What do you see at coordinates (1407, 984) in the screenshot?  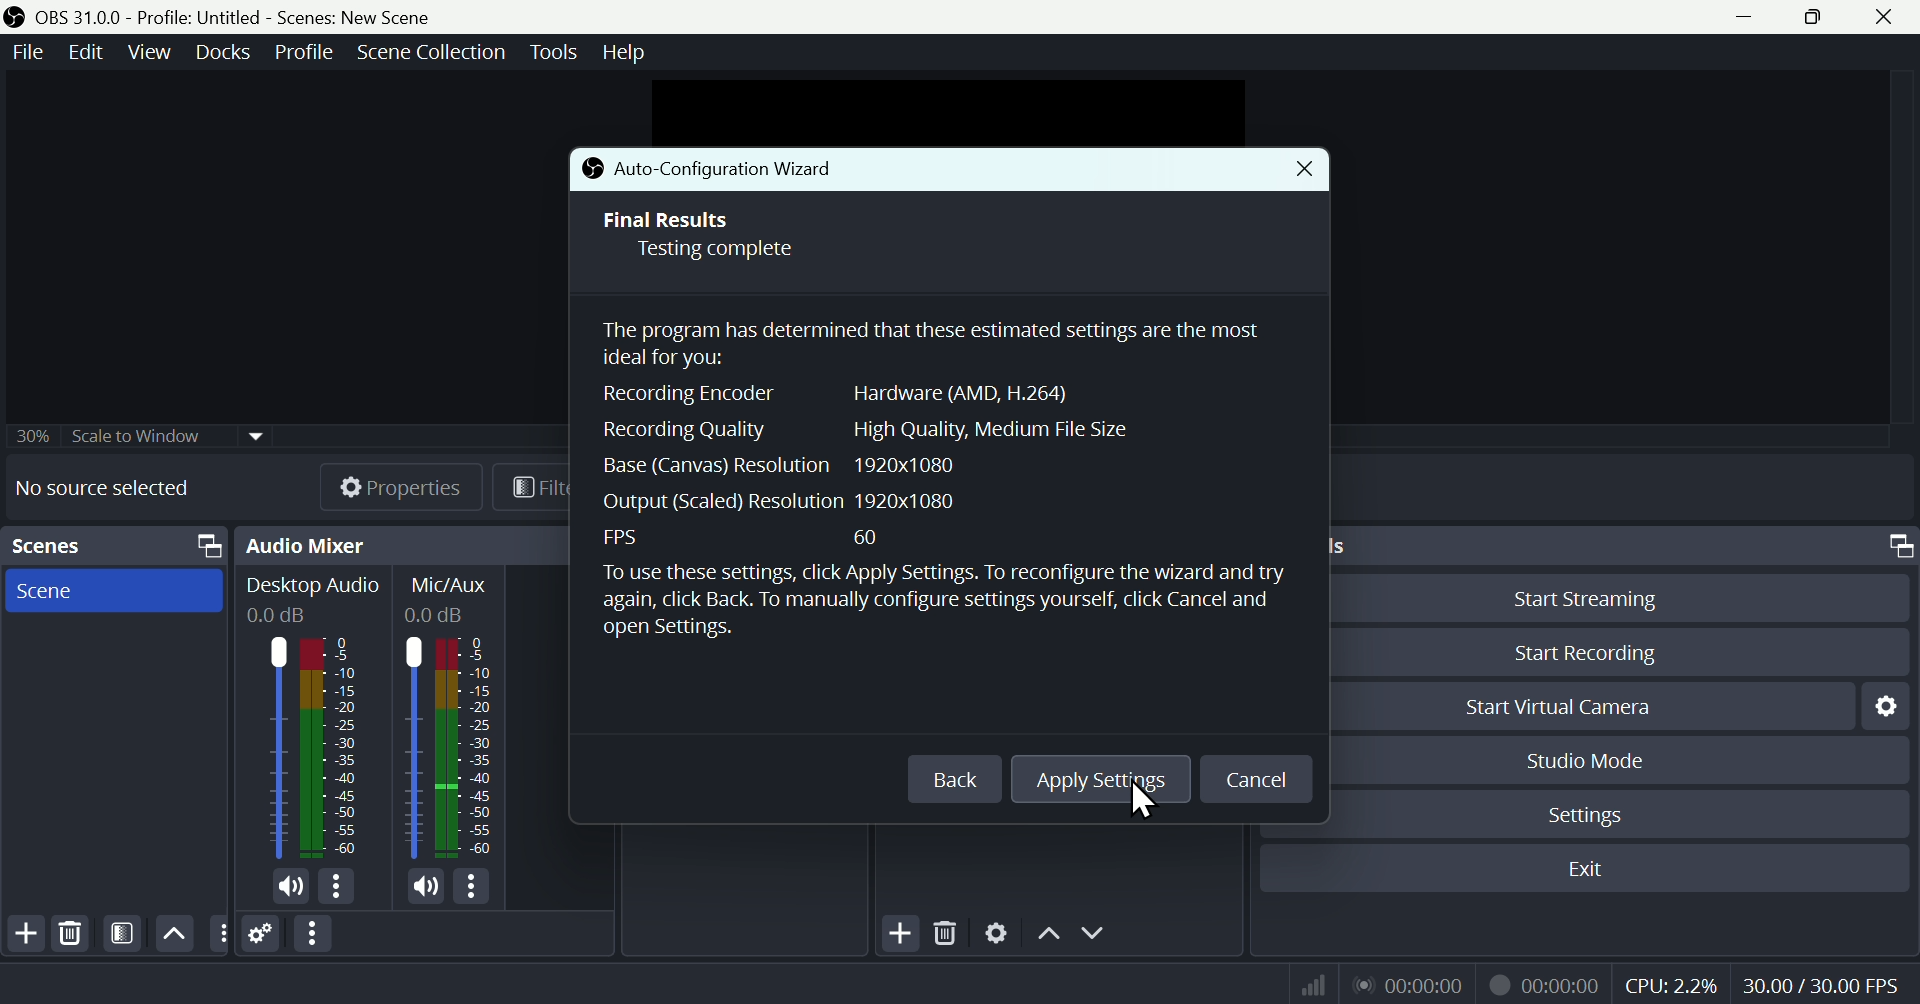 I see `Audio recorder` at bounding box center [1407, 984].